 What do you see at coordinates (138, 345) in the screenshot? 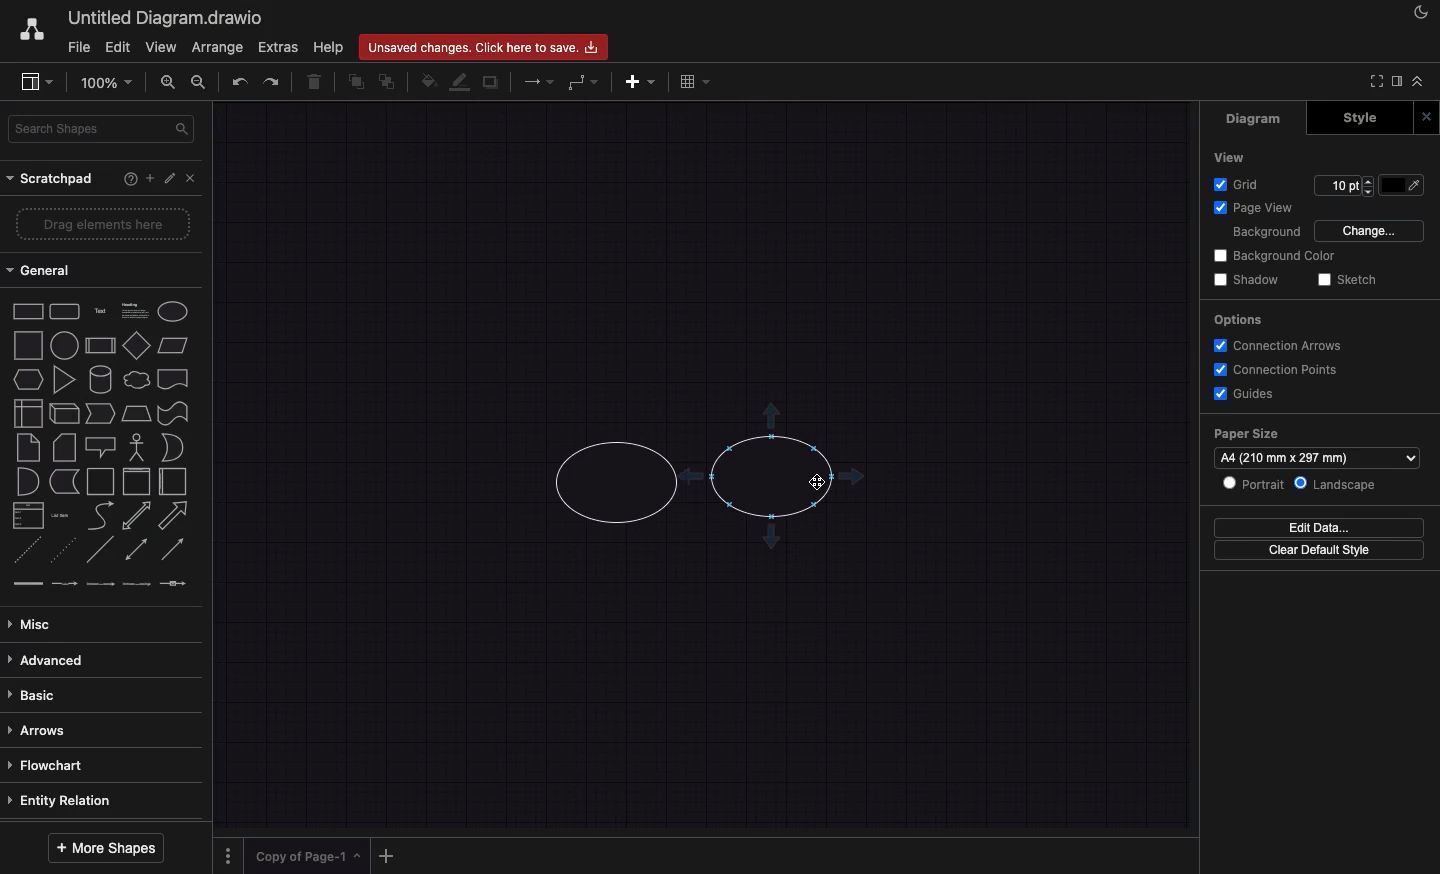
I see `diamond` at bounding box center [138, 345].